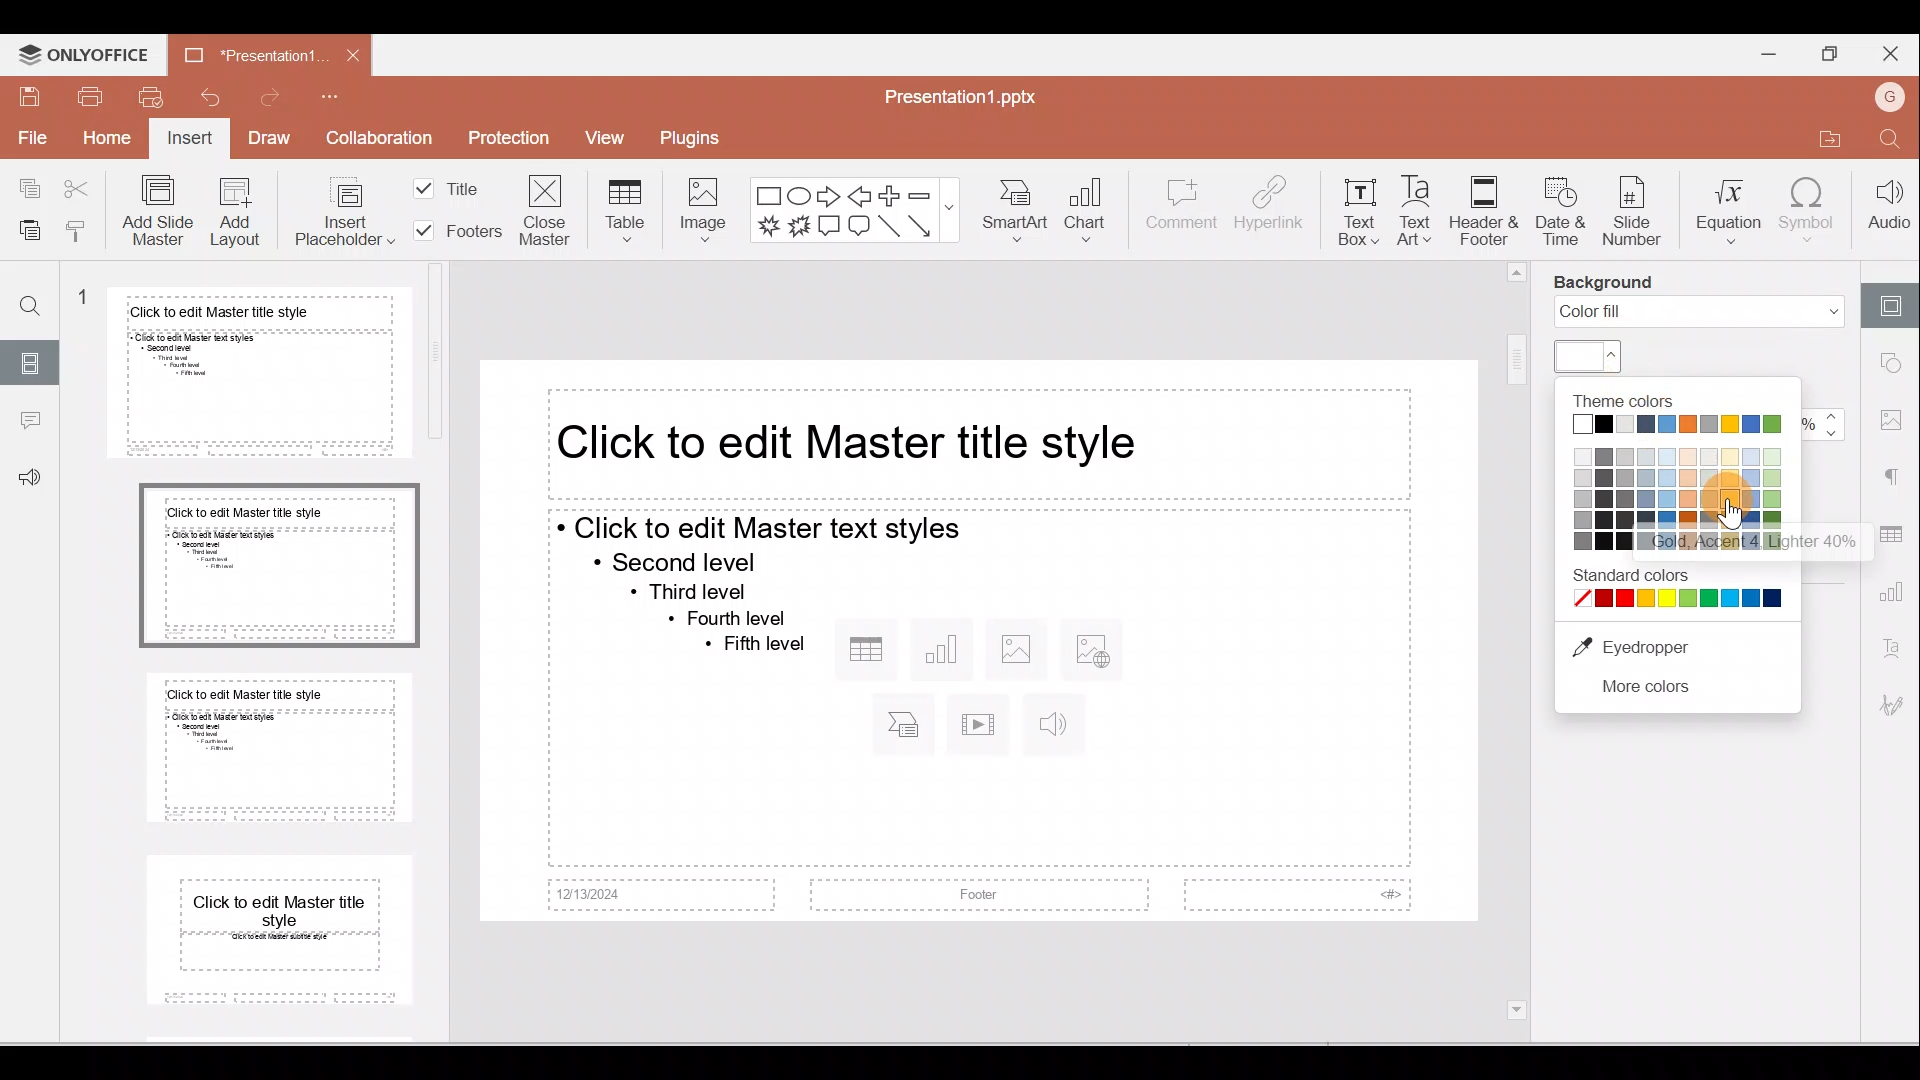  What do you see at coordinates (25, 95) in the screenshot?
I see `Save` at bounding box center [25, 95].